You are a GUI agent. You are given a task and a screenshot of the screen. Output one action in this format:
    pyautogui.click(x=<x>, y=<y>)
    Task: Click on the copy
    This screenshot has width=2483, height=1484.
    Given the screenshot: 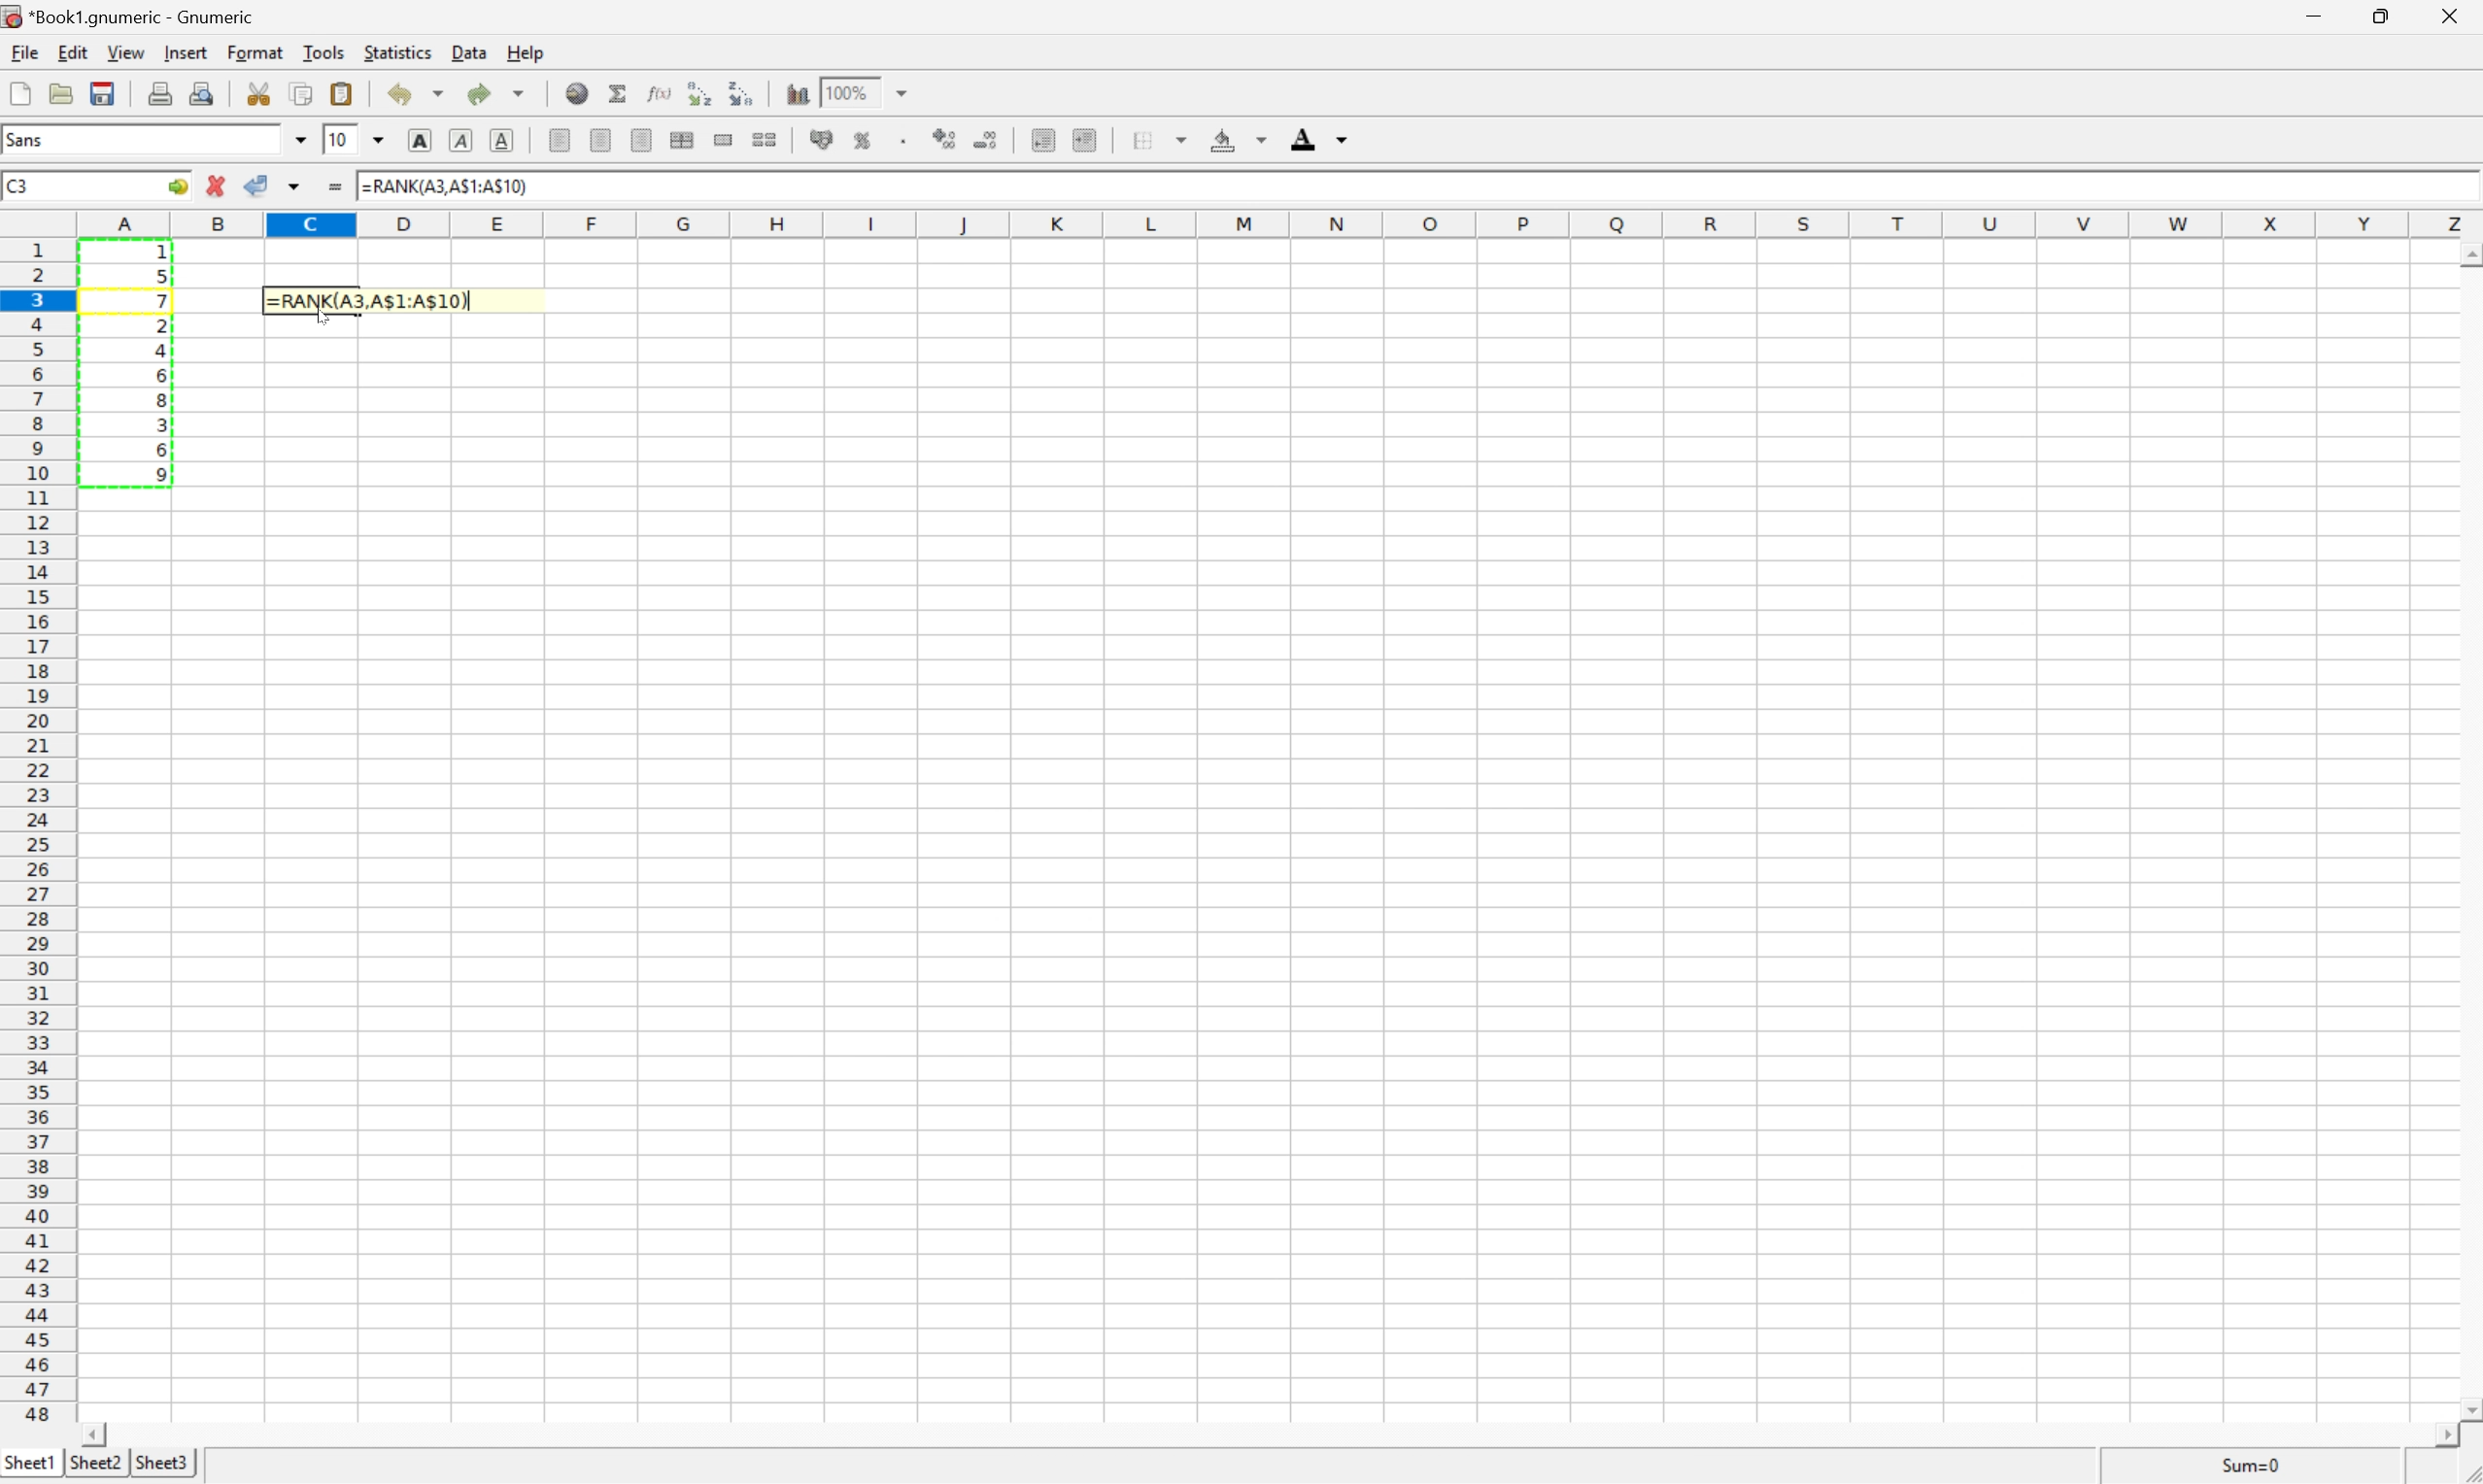 What is the action you would take?
    pyautogui.click(x=301, y=91)
    